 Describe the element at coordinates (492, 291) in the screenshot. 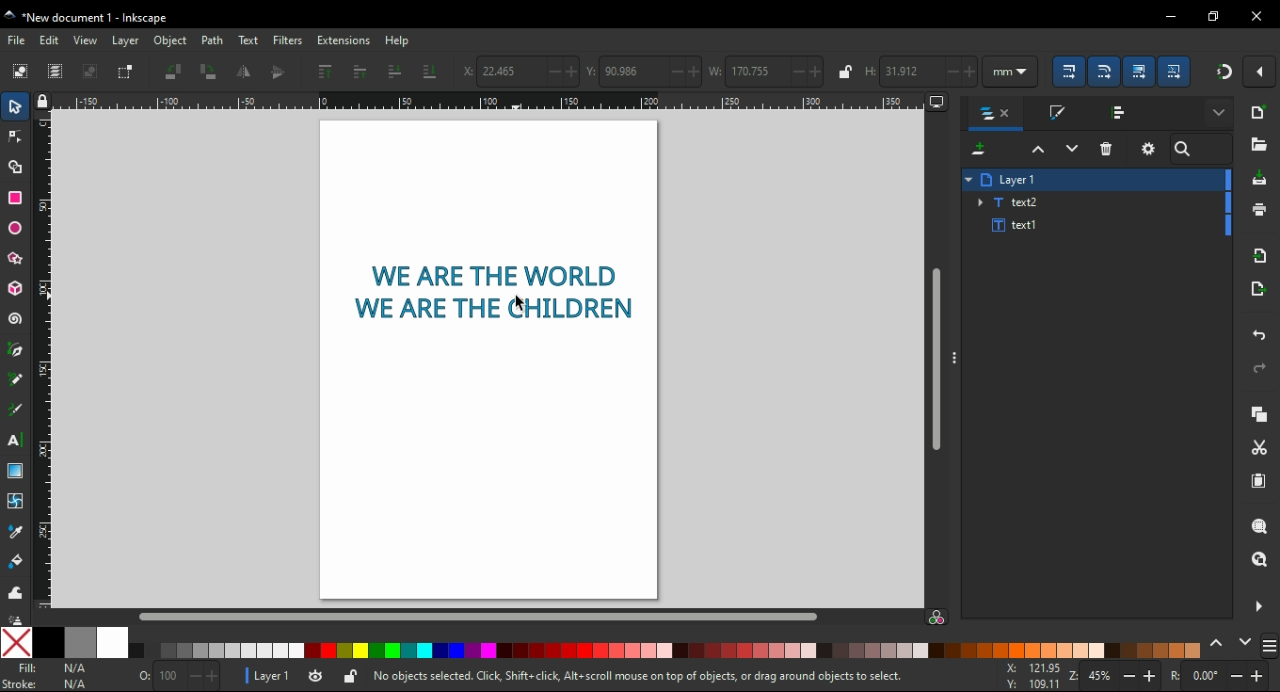

I see `text object` at that location.